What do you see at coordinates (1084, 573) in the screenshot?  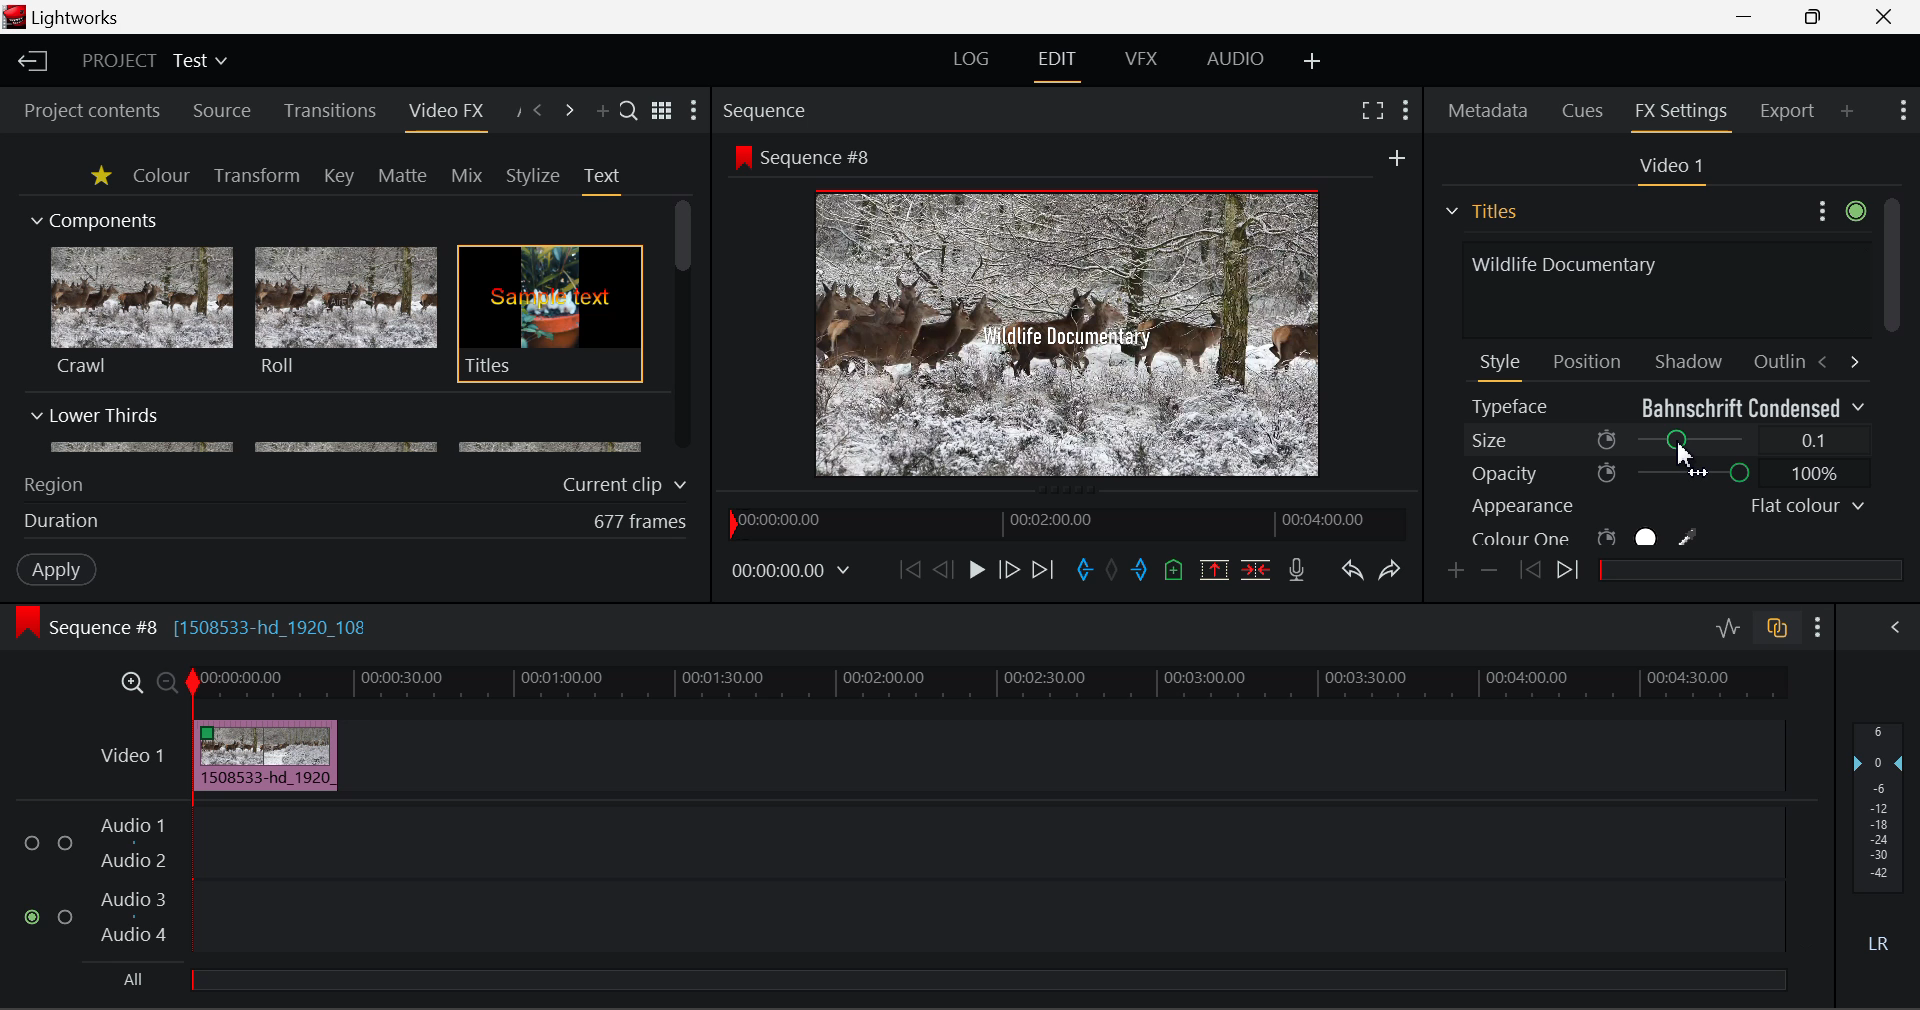 I see `Mark In` at bounding box center [1084, 573].